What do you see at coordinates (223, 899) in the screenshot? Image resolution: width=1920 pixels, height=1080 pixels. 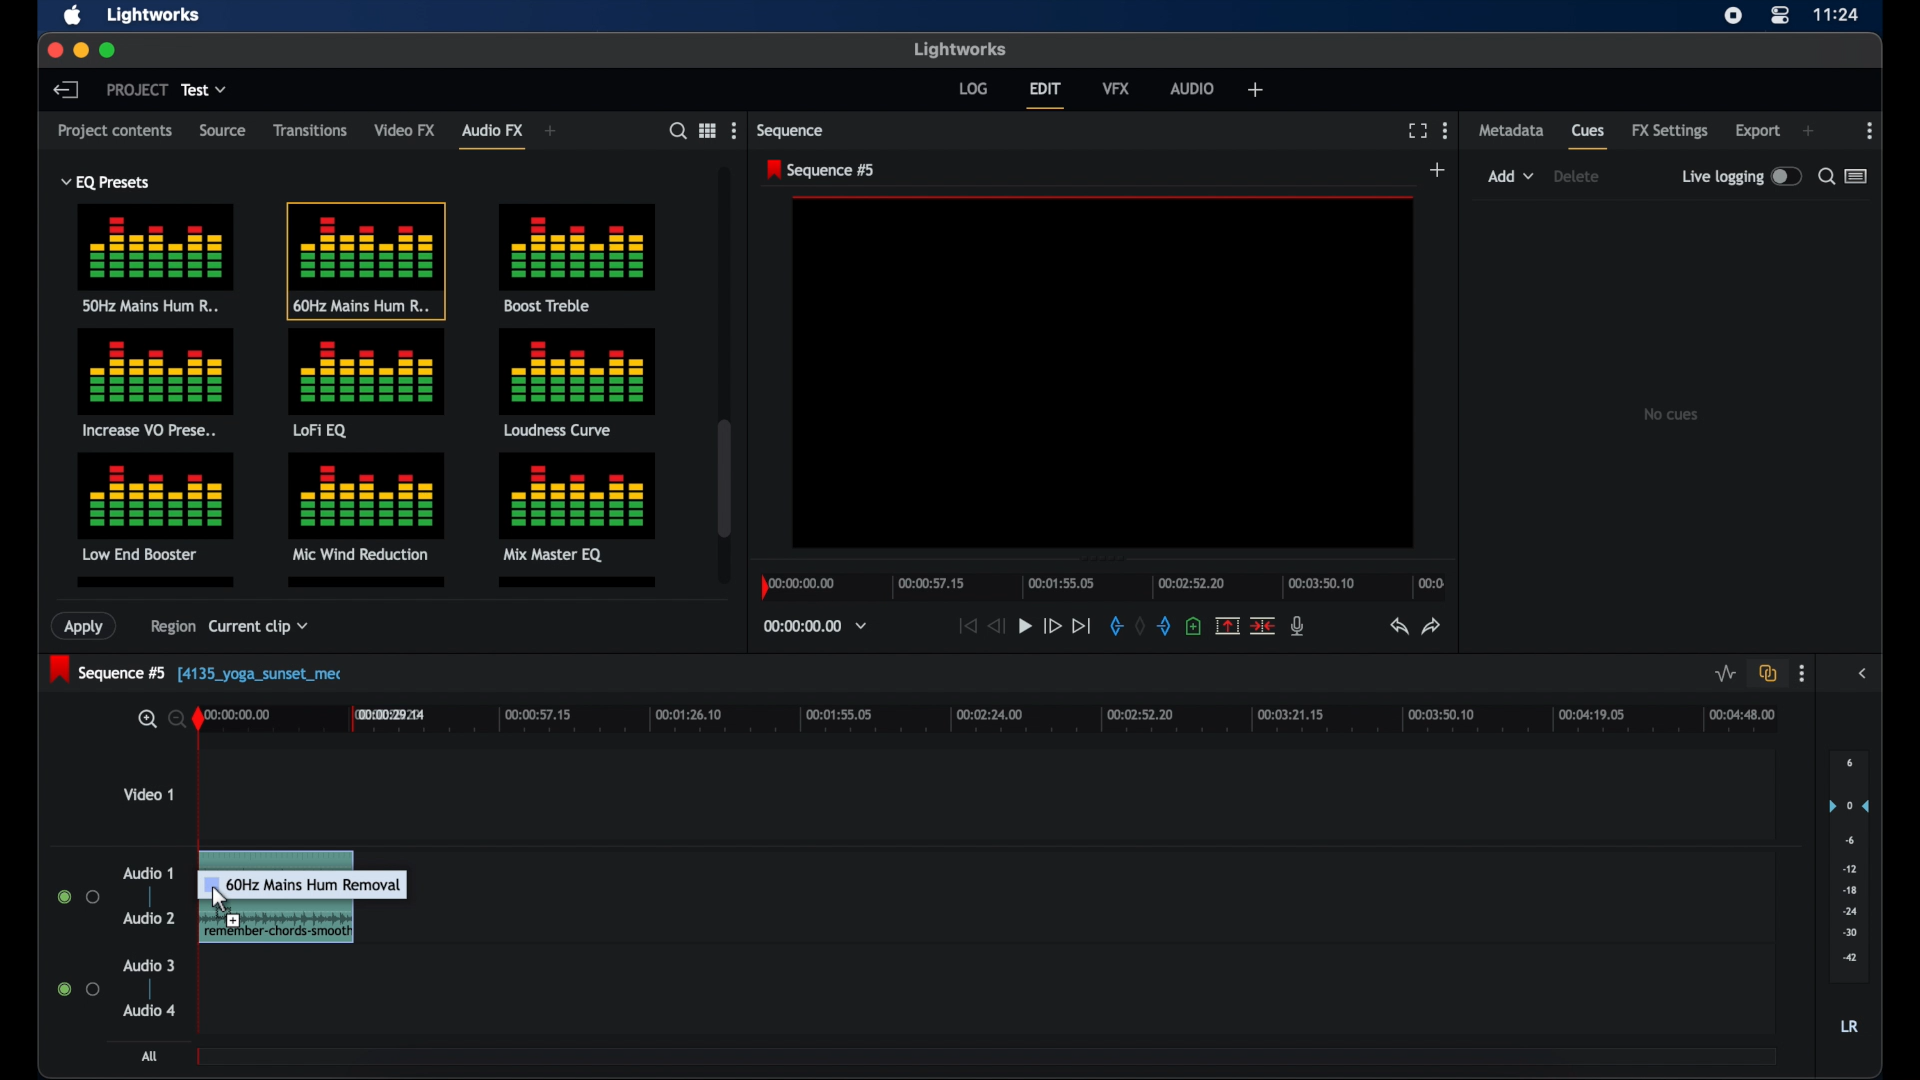 I see `cursor` at bounding box center [223, 899].